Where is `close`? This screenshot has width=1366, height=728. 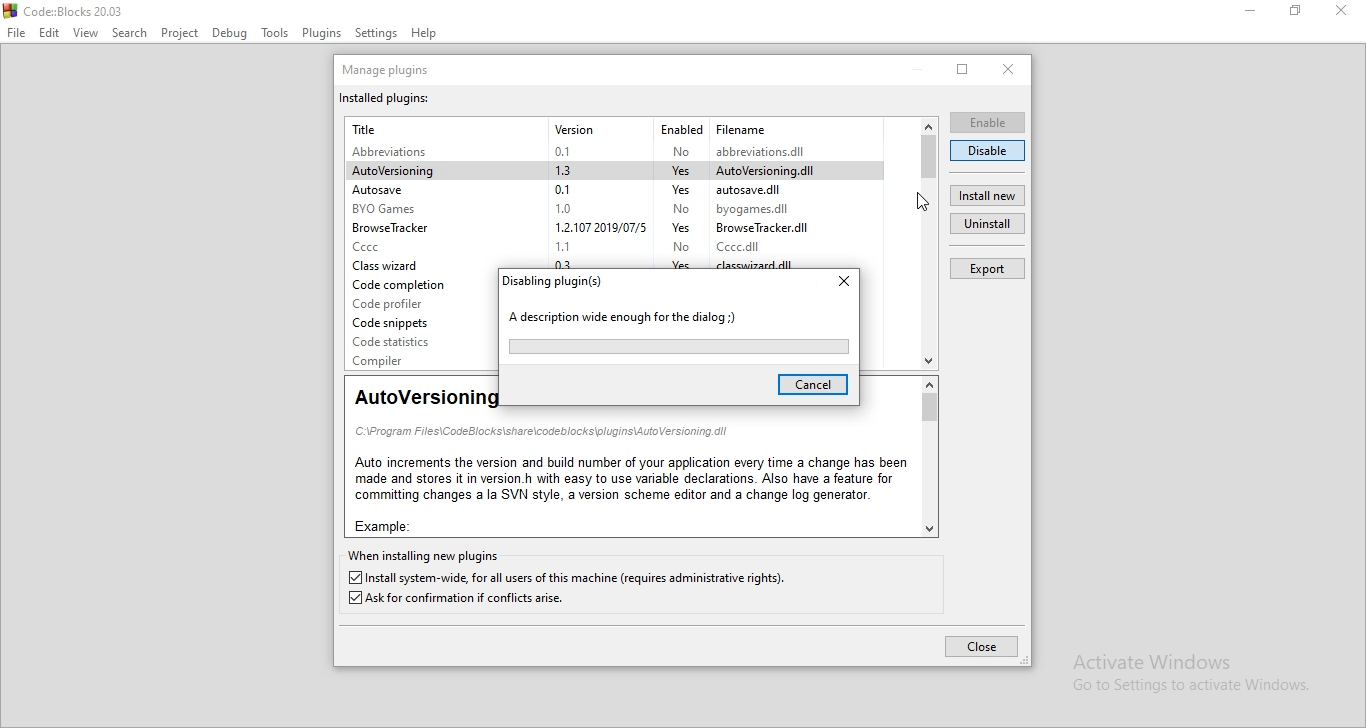
close is located at coordinates (1008, 69).